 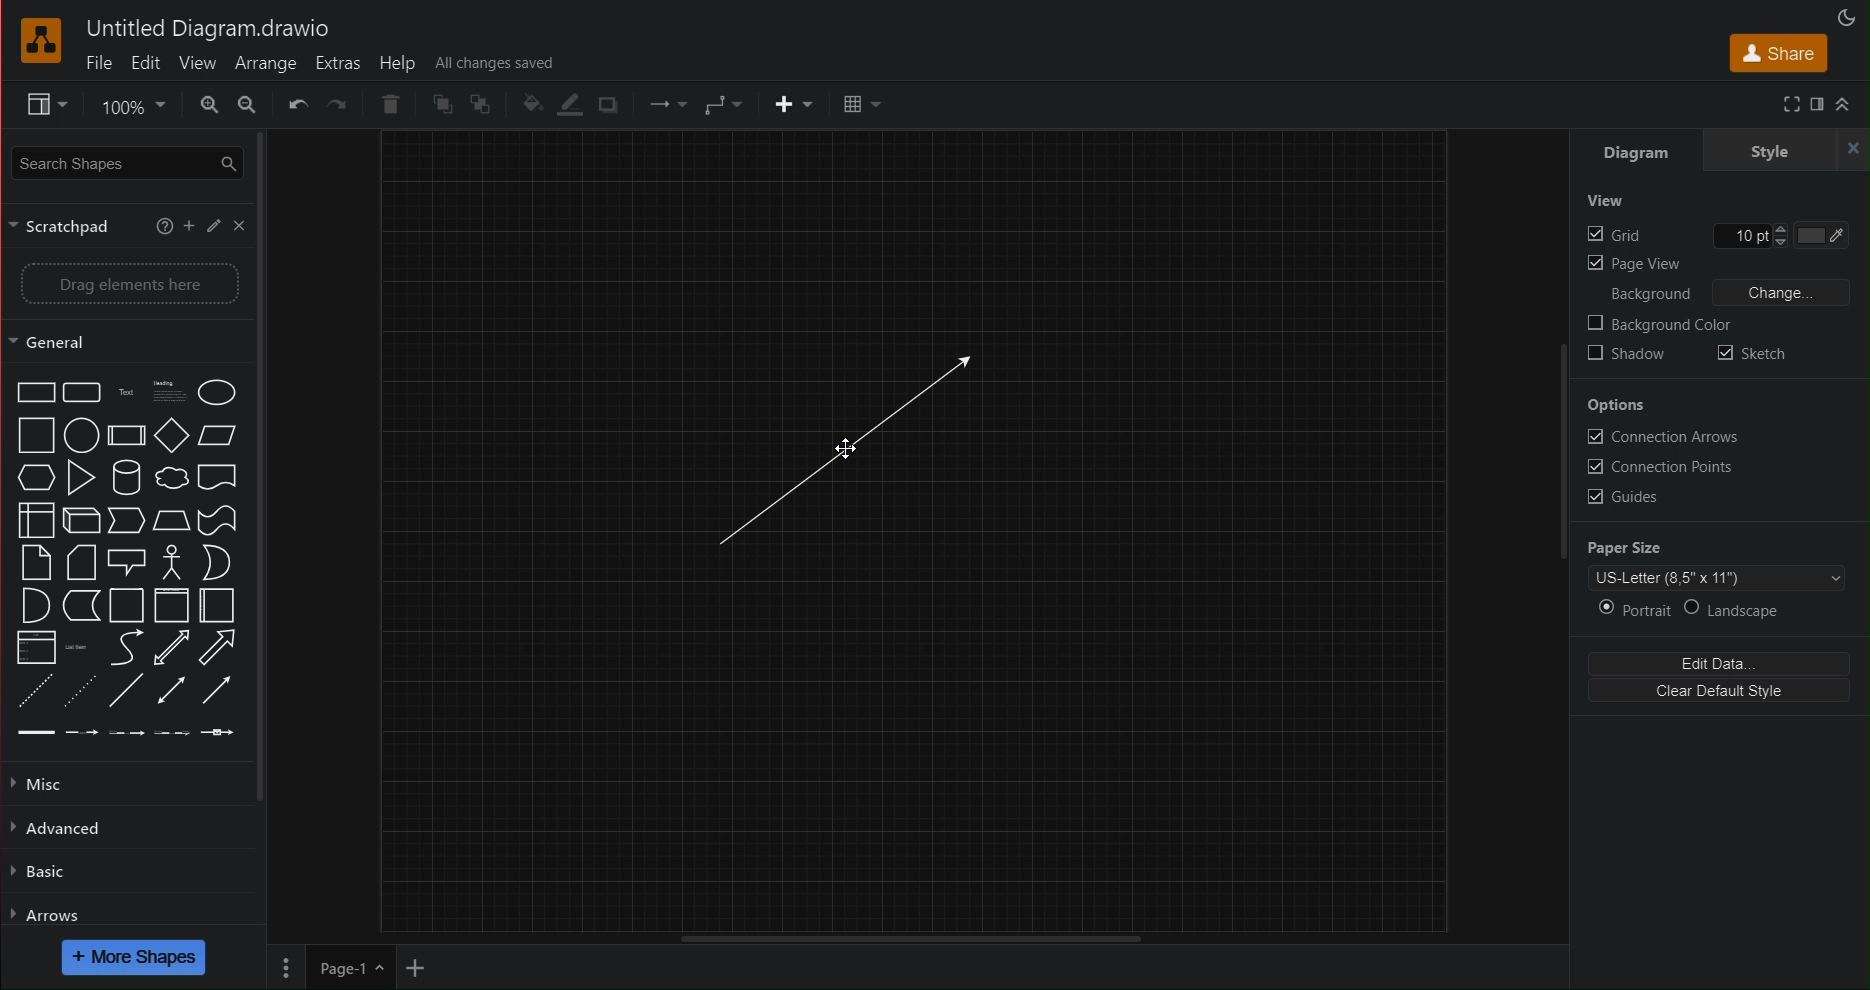 I want to click on Landscape, so click(x=1735, y=610).